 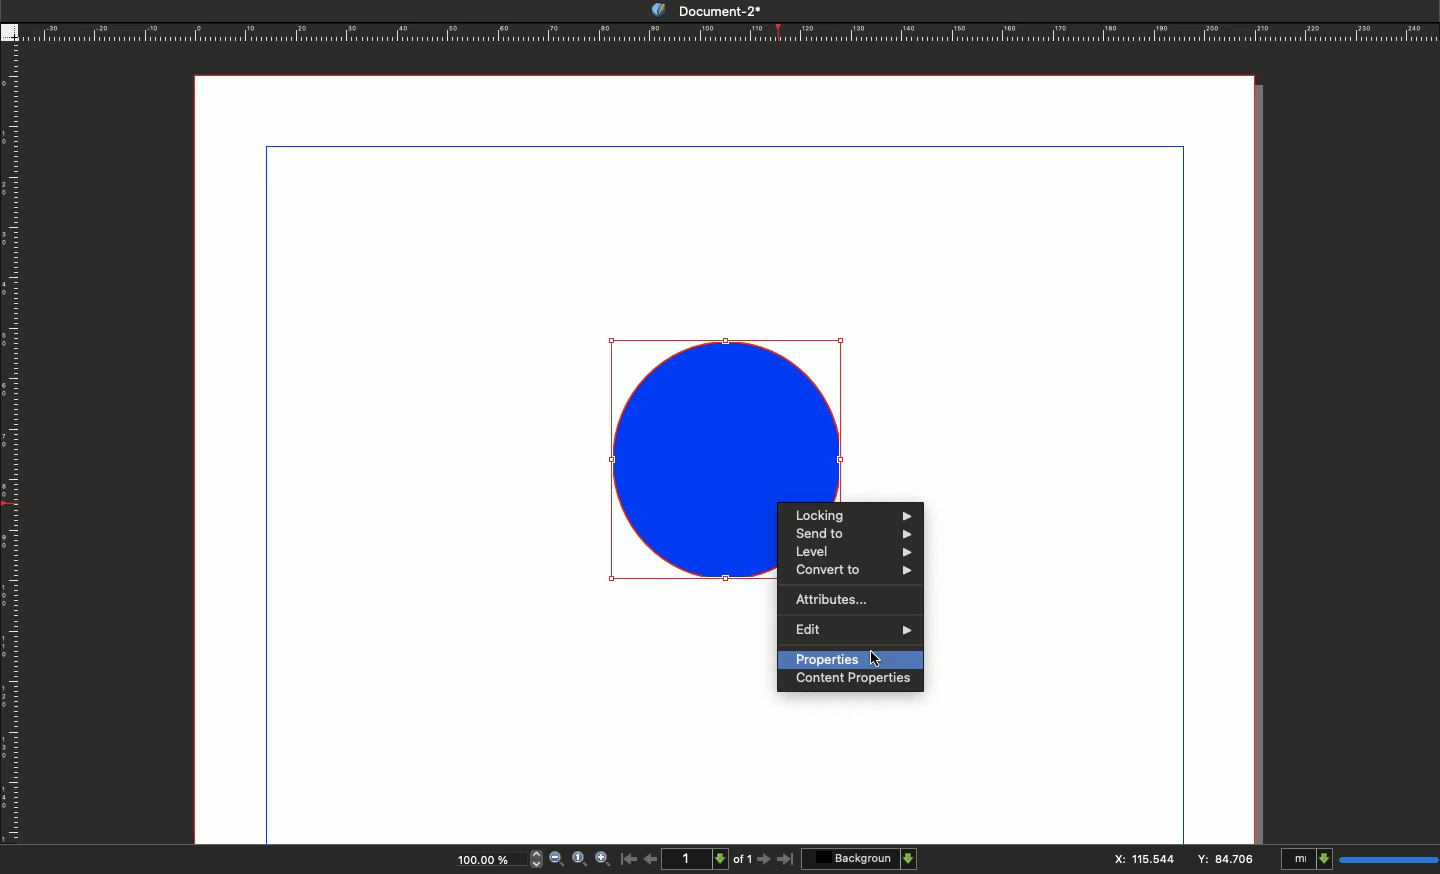 I want to click on Next page, so click(x=766, y=860).